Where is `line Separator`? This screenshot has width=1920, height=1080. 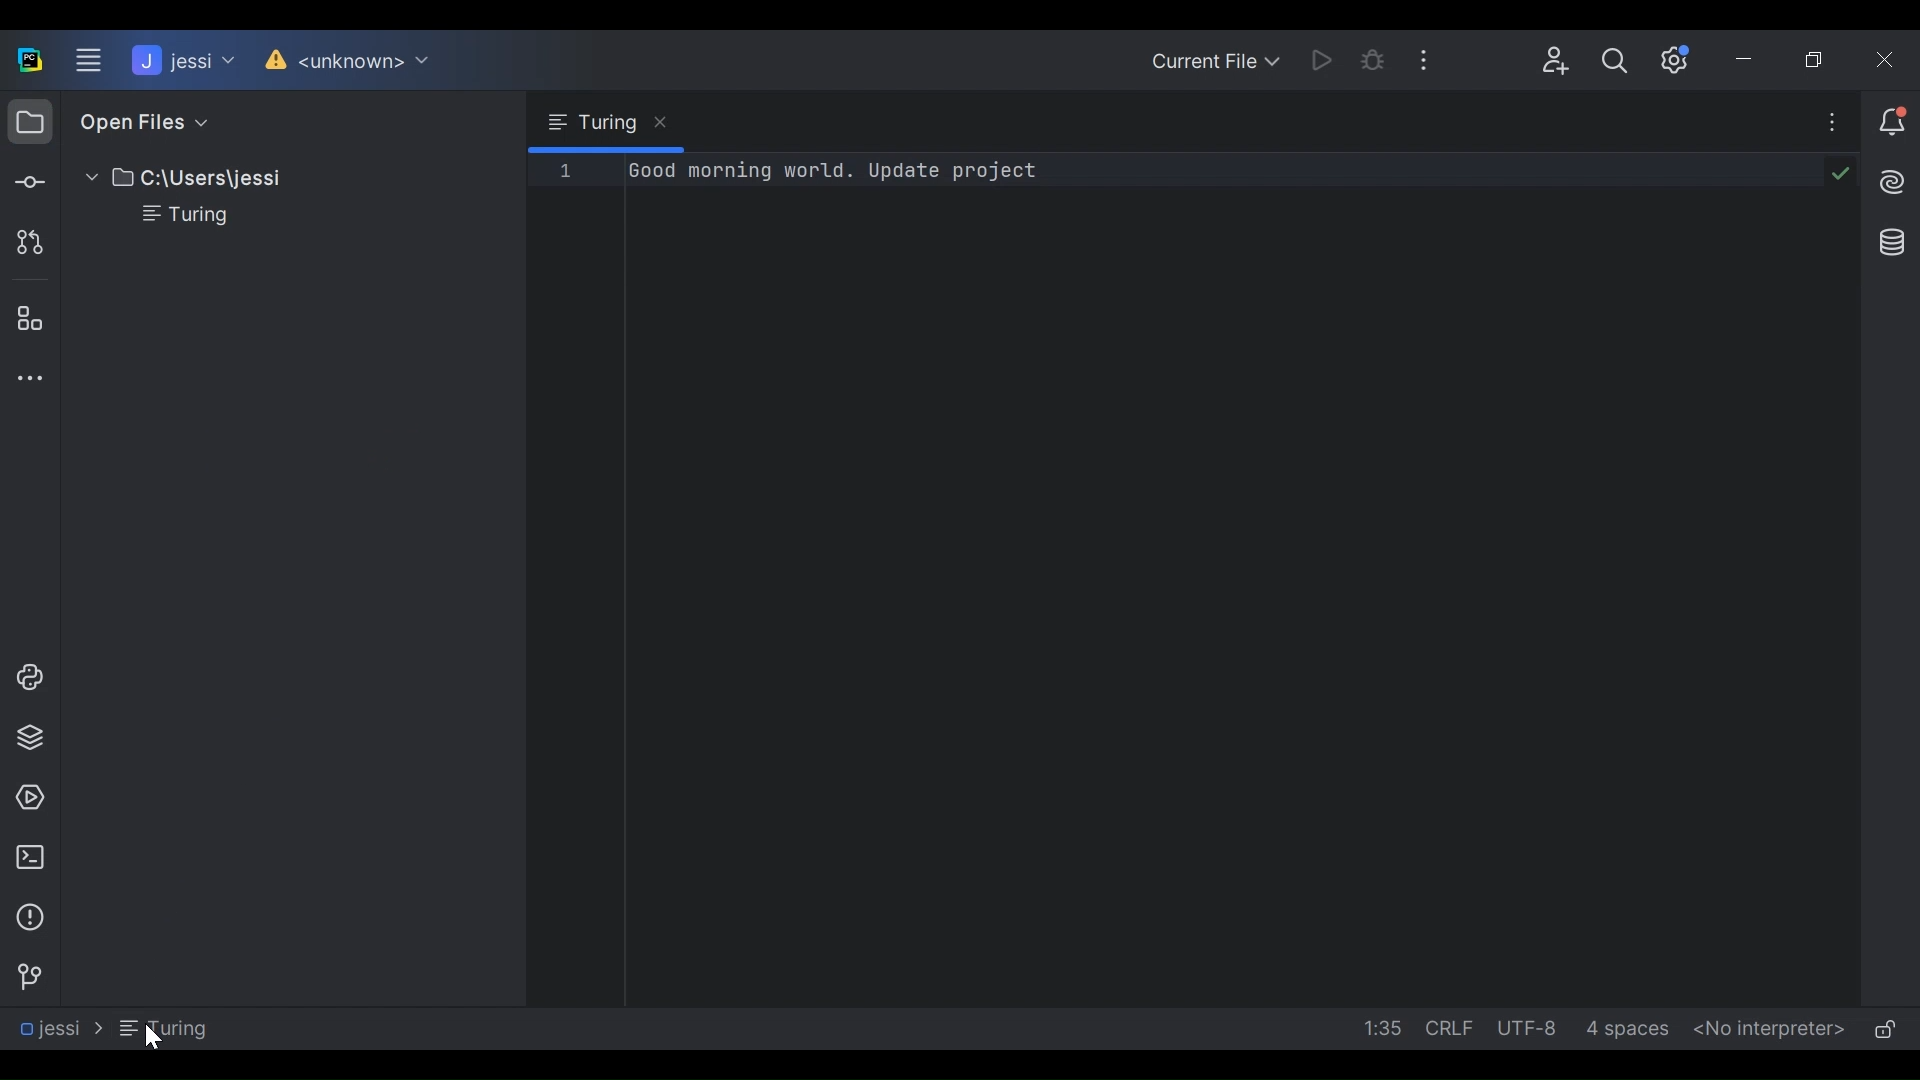
line Separator is located at coordinates (1450, 1027).